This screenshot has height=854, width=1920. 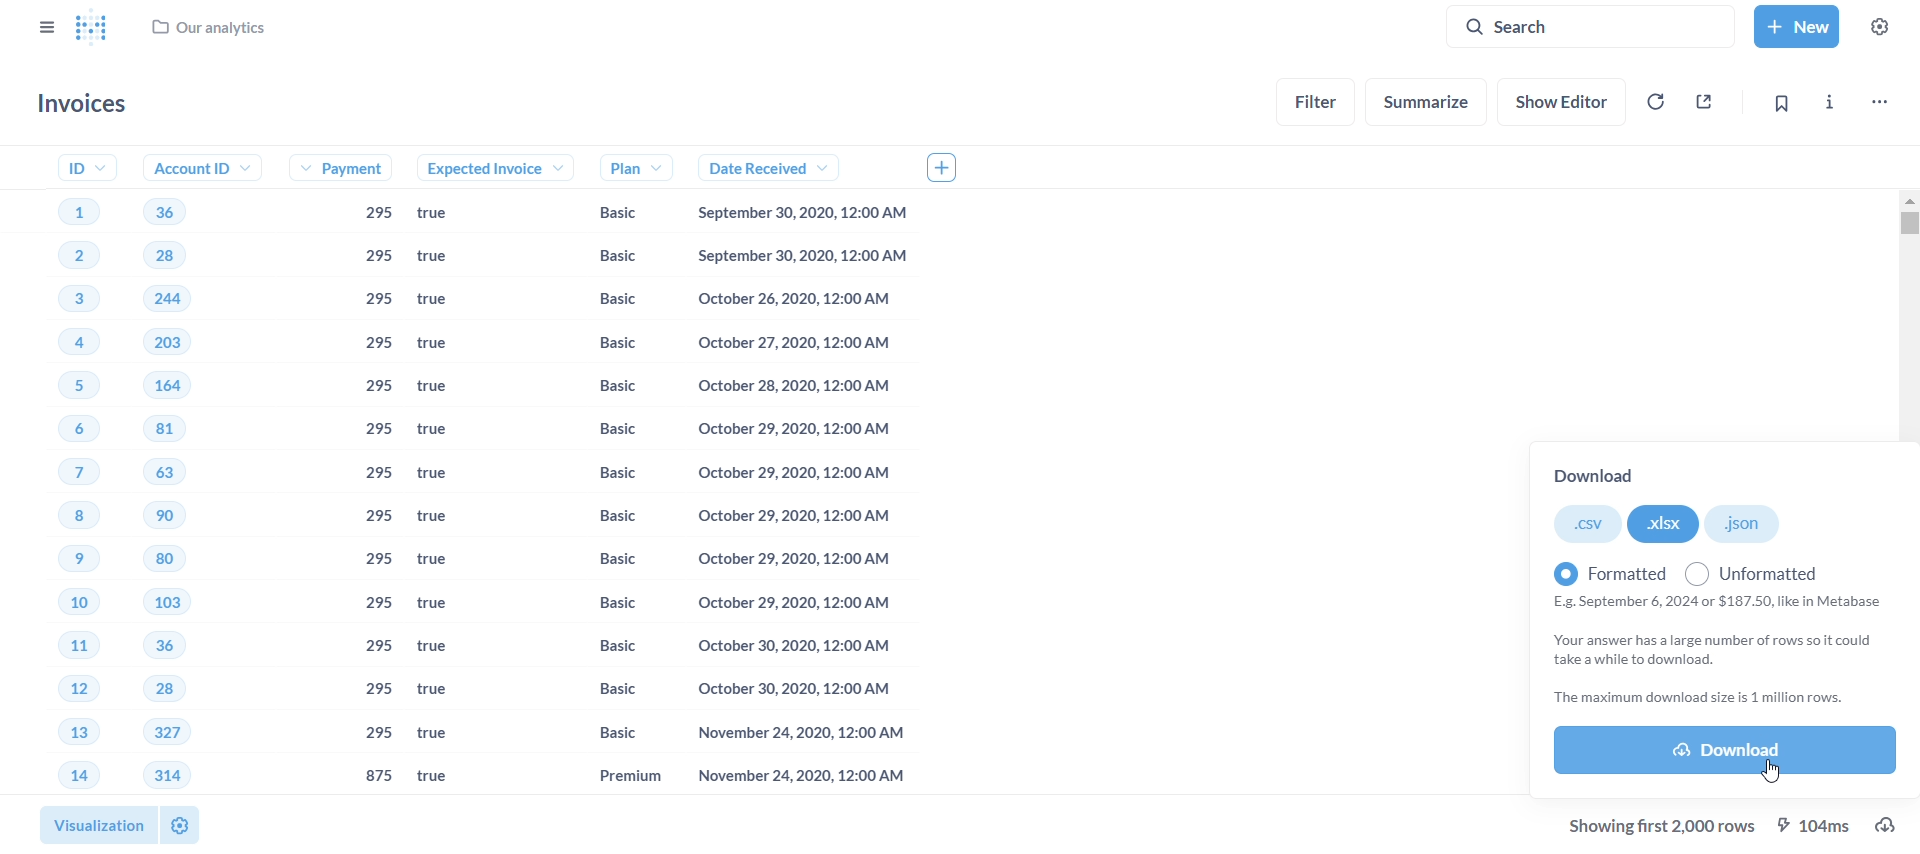 I want to click on .csv, so click(x=1587, y=525).